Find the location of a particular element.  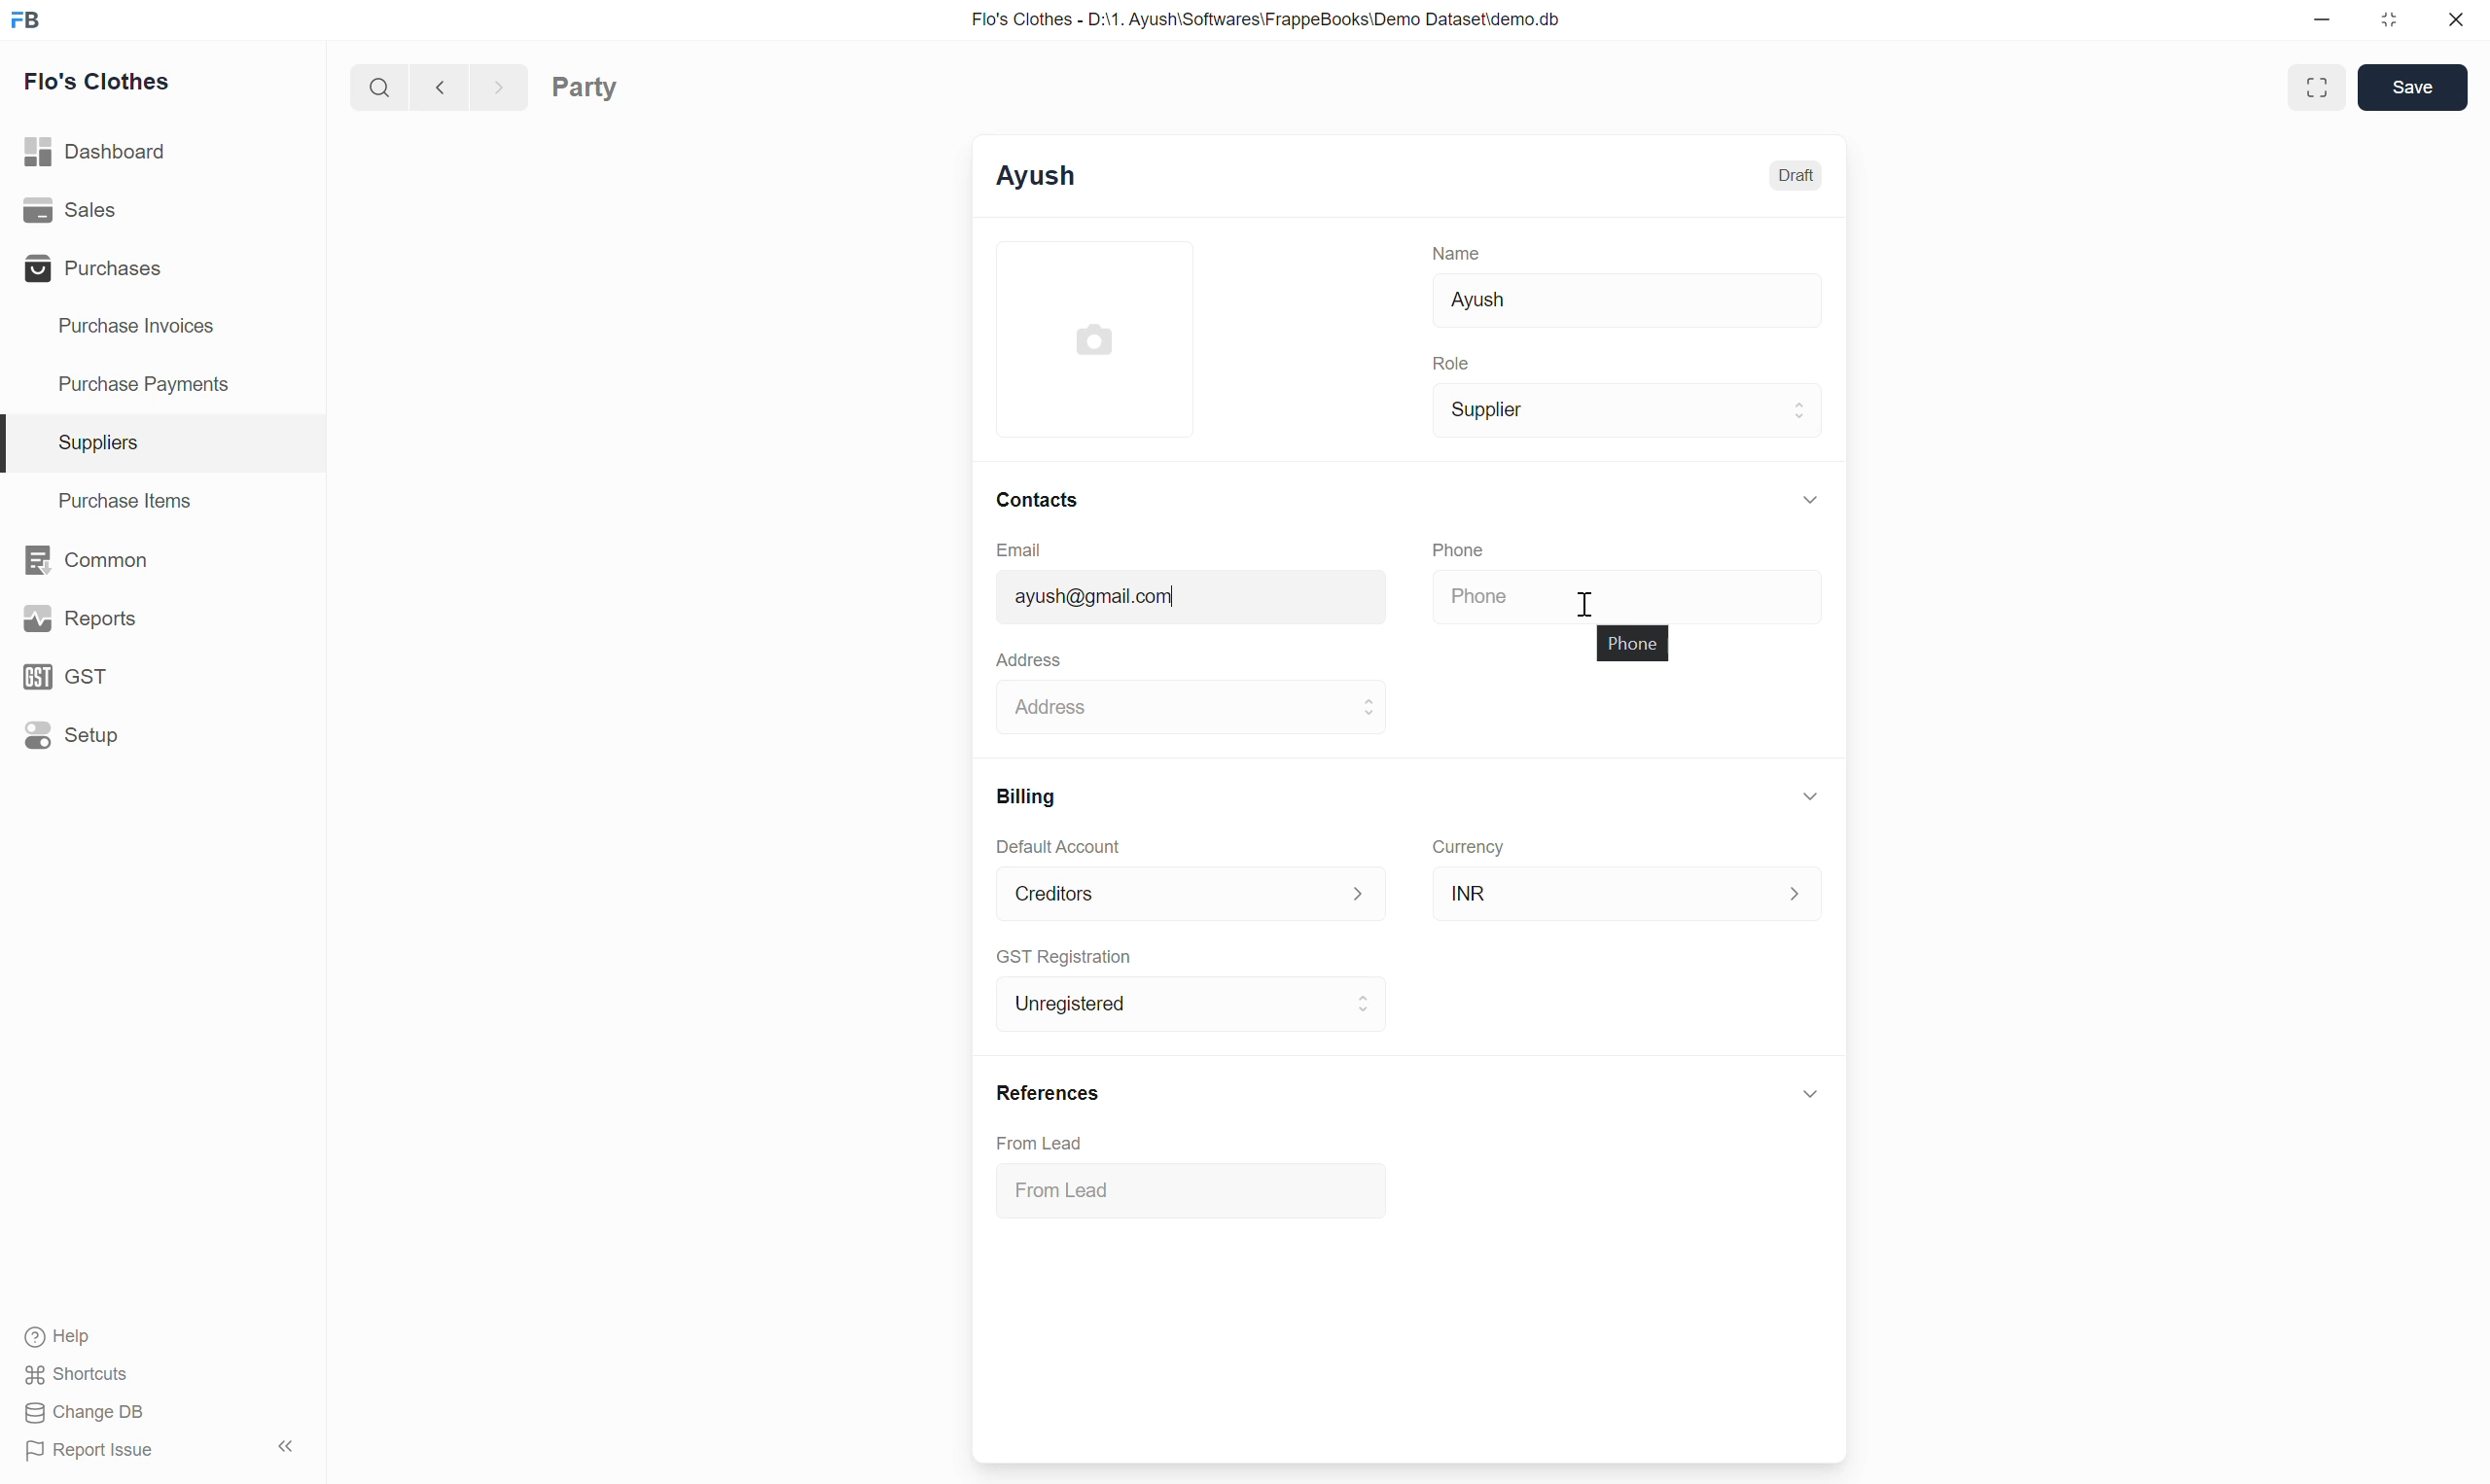

Click to collapse is located at coordinates (1811, 1093).